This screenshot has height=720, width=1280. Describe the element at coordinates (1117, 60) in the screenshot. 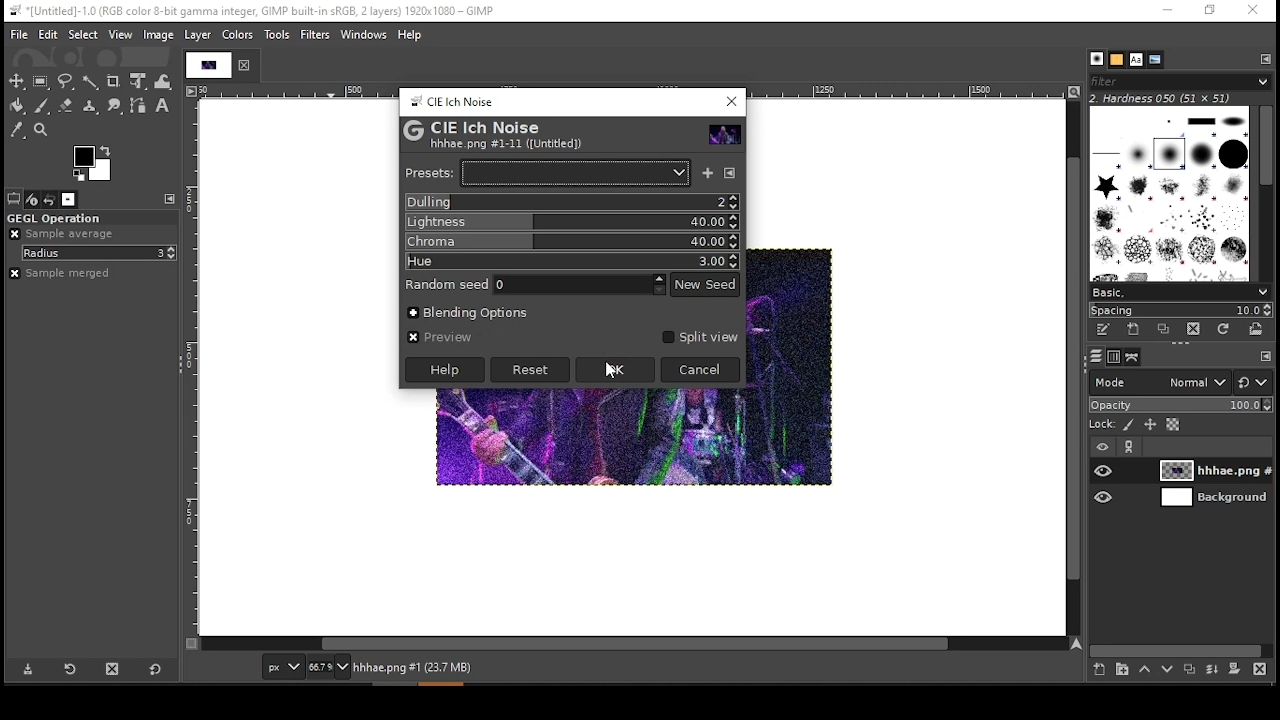

I see `patterns` at that location.